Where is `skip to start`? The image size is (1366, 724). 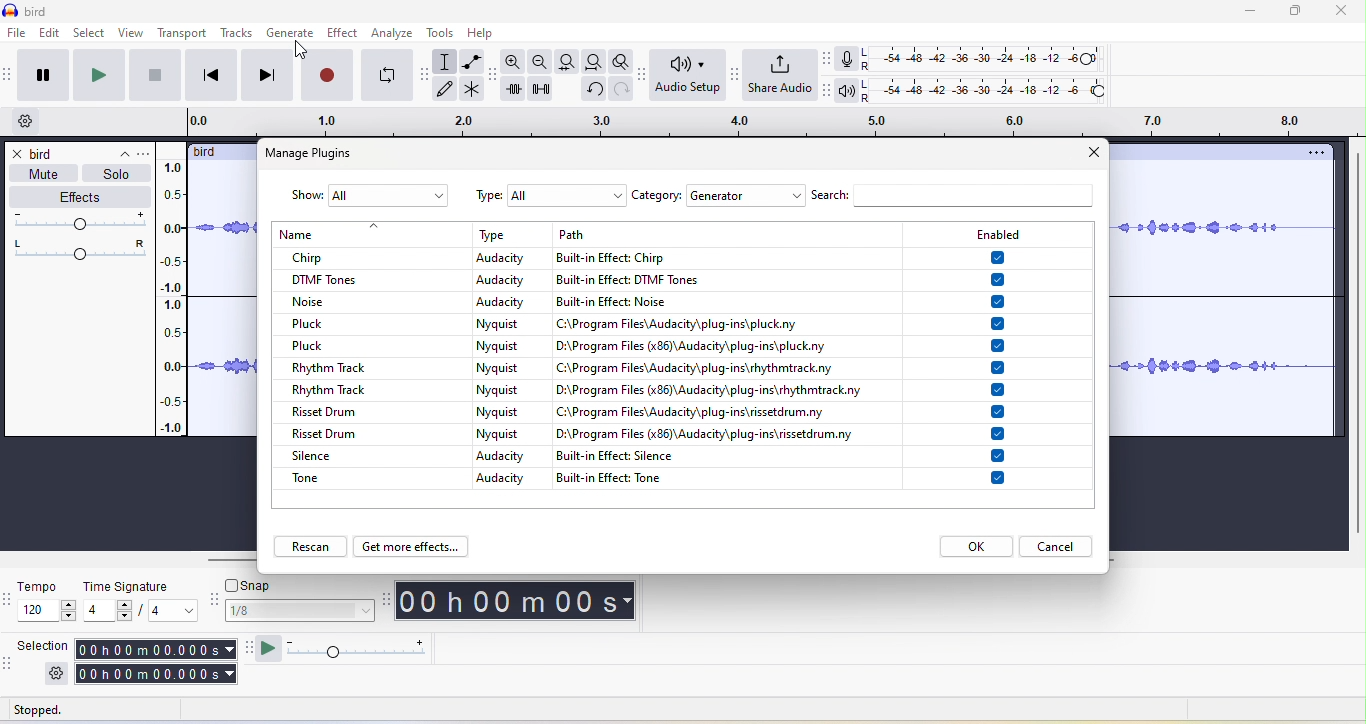
skip to start is located at coordinates (207, 75).